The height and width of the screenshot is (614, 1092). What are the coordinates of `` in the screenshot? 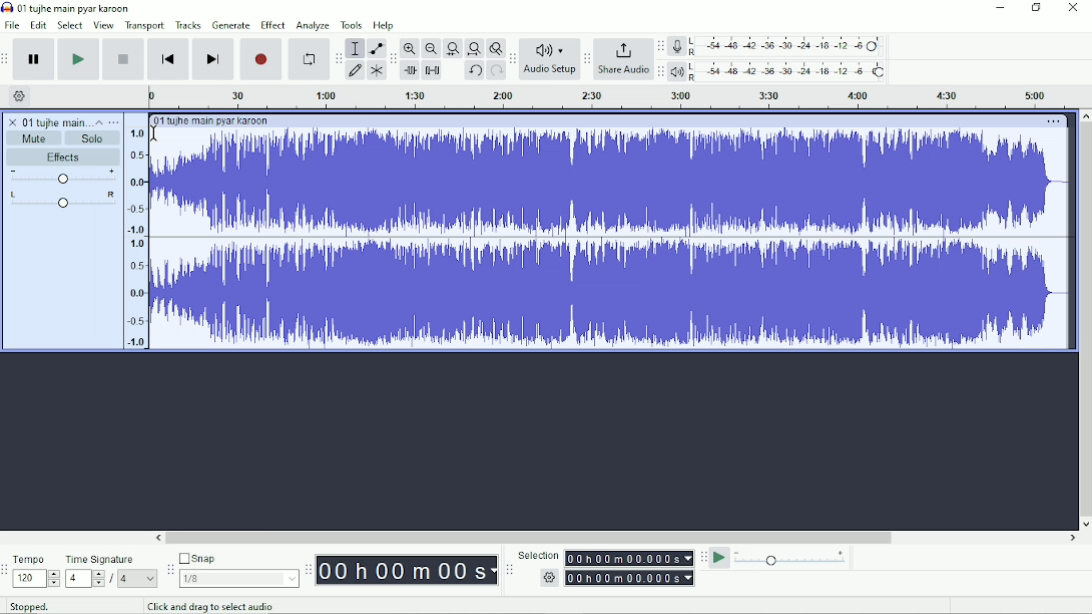 It's located at (547, 578).